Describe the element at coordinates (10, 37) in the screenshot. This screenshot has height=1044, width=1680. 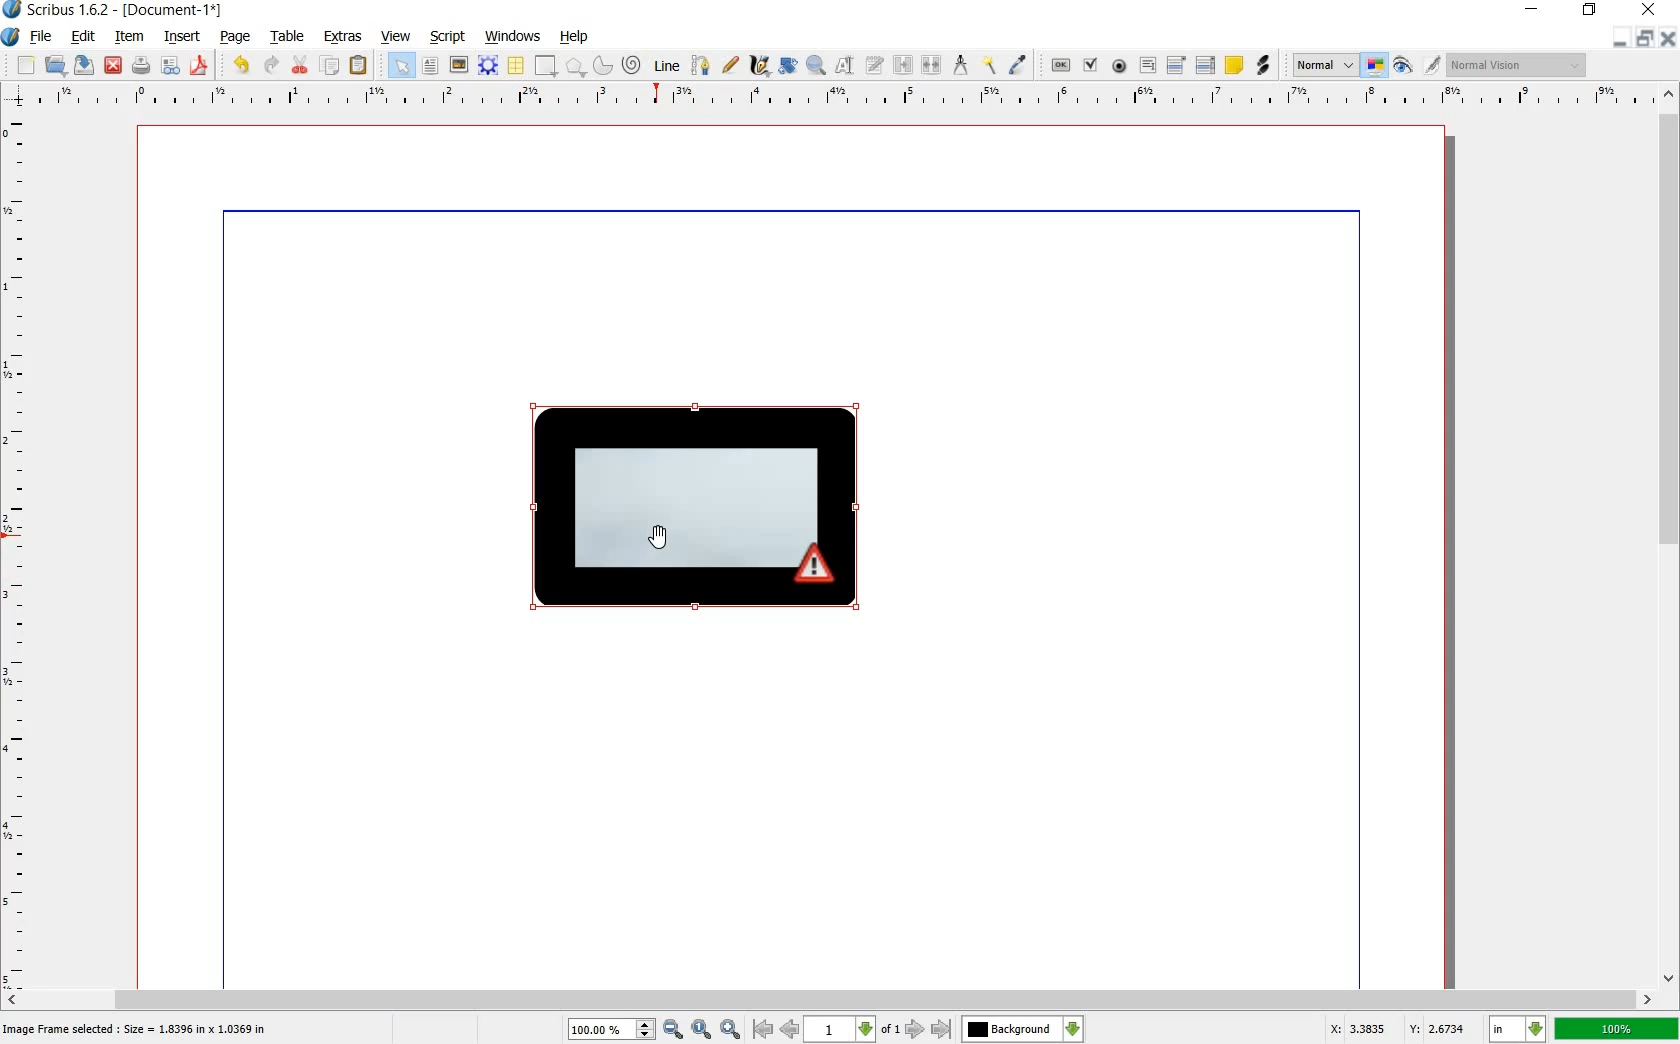
I see `application logo` at that location.